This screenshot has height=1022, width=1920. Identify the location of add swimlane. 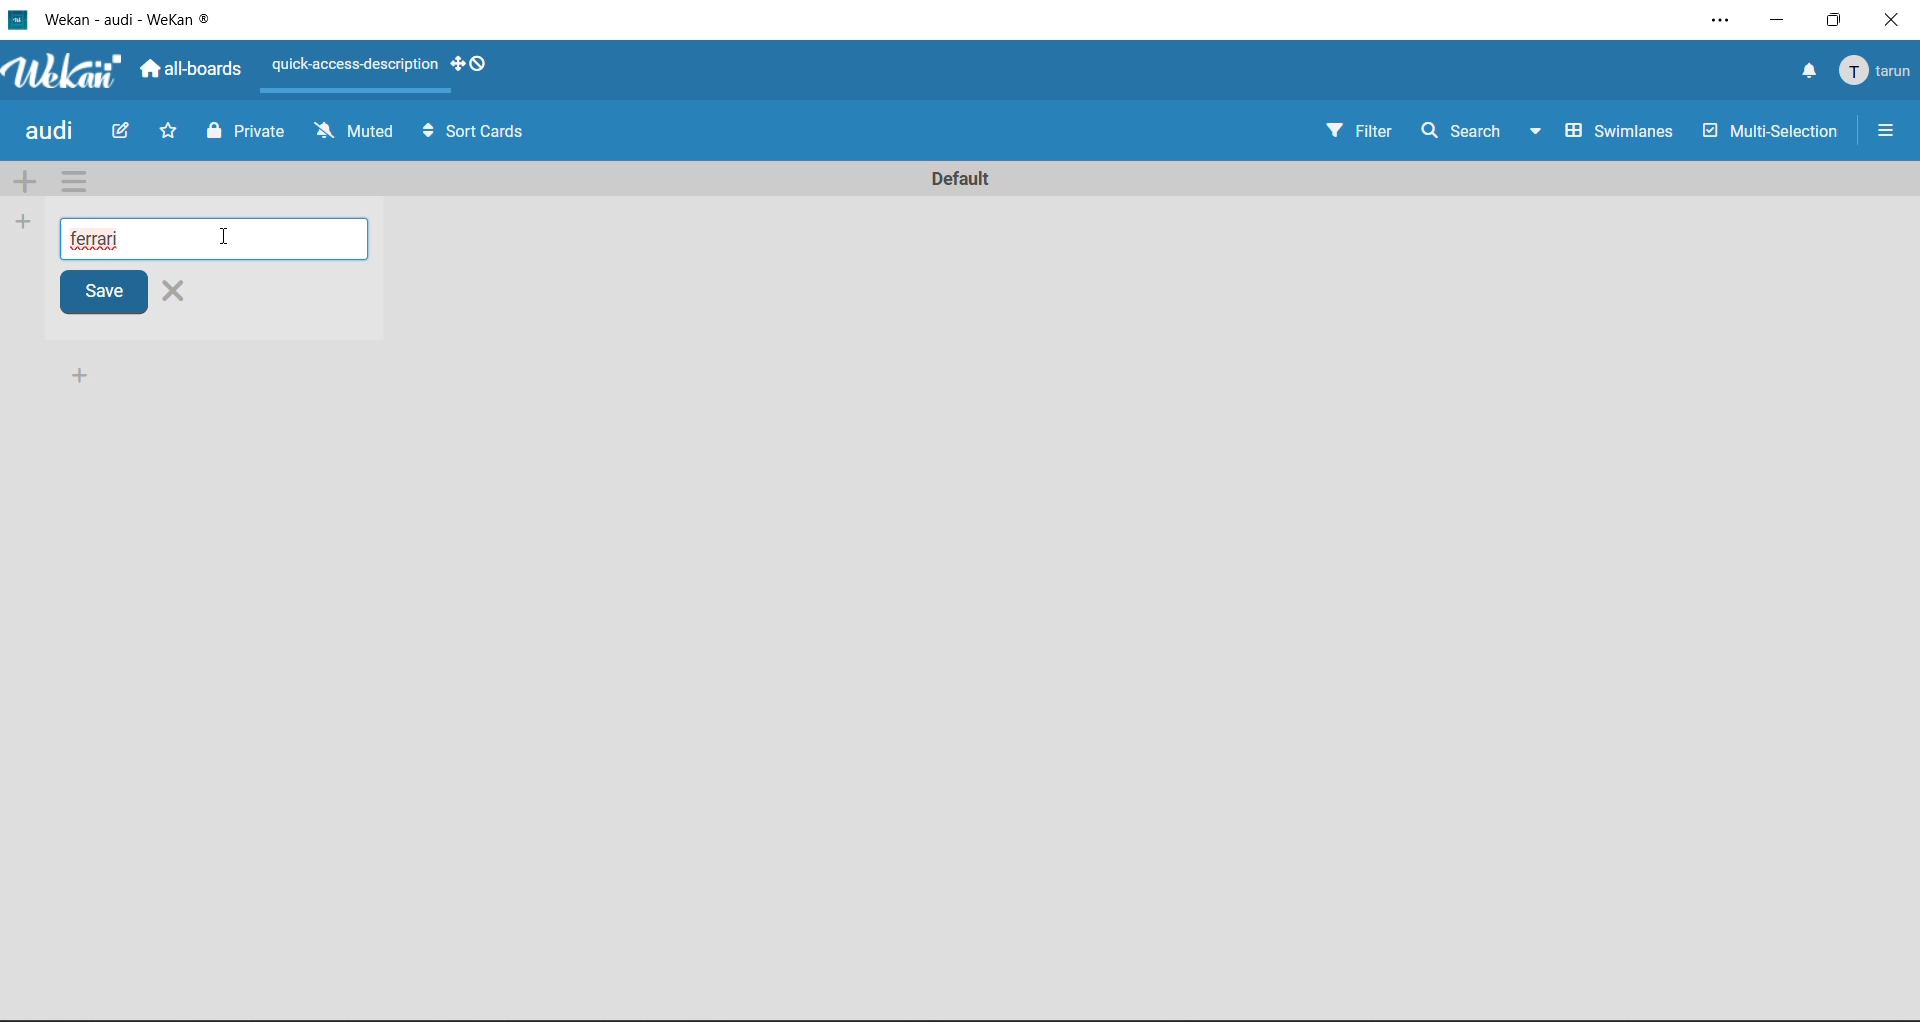
(25, 184).